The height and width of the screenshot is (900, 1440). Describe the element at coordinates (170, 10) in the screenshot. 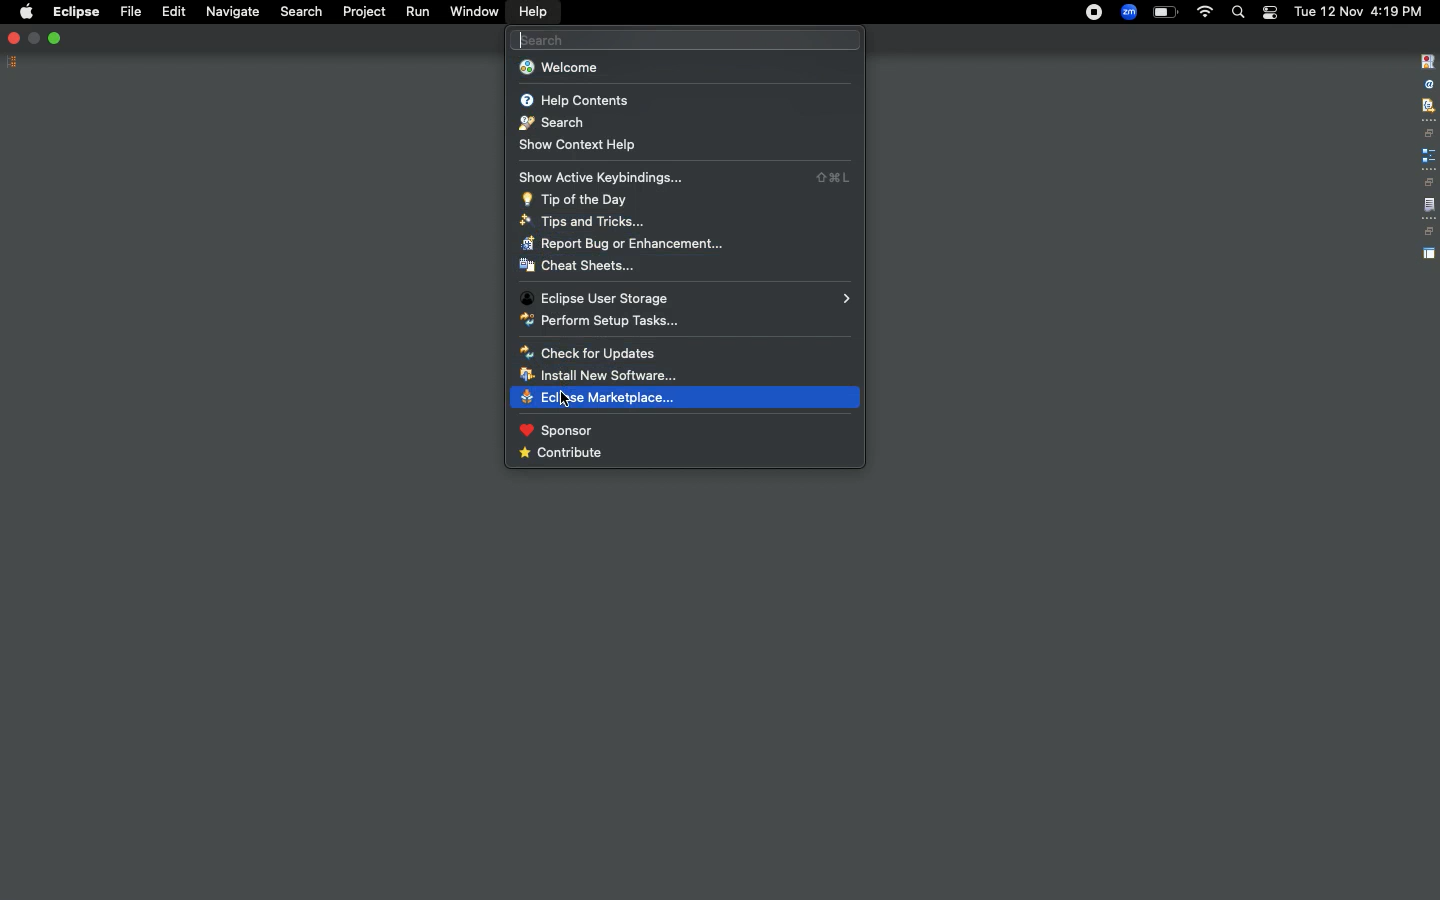

I see `Edit` at that location.